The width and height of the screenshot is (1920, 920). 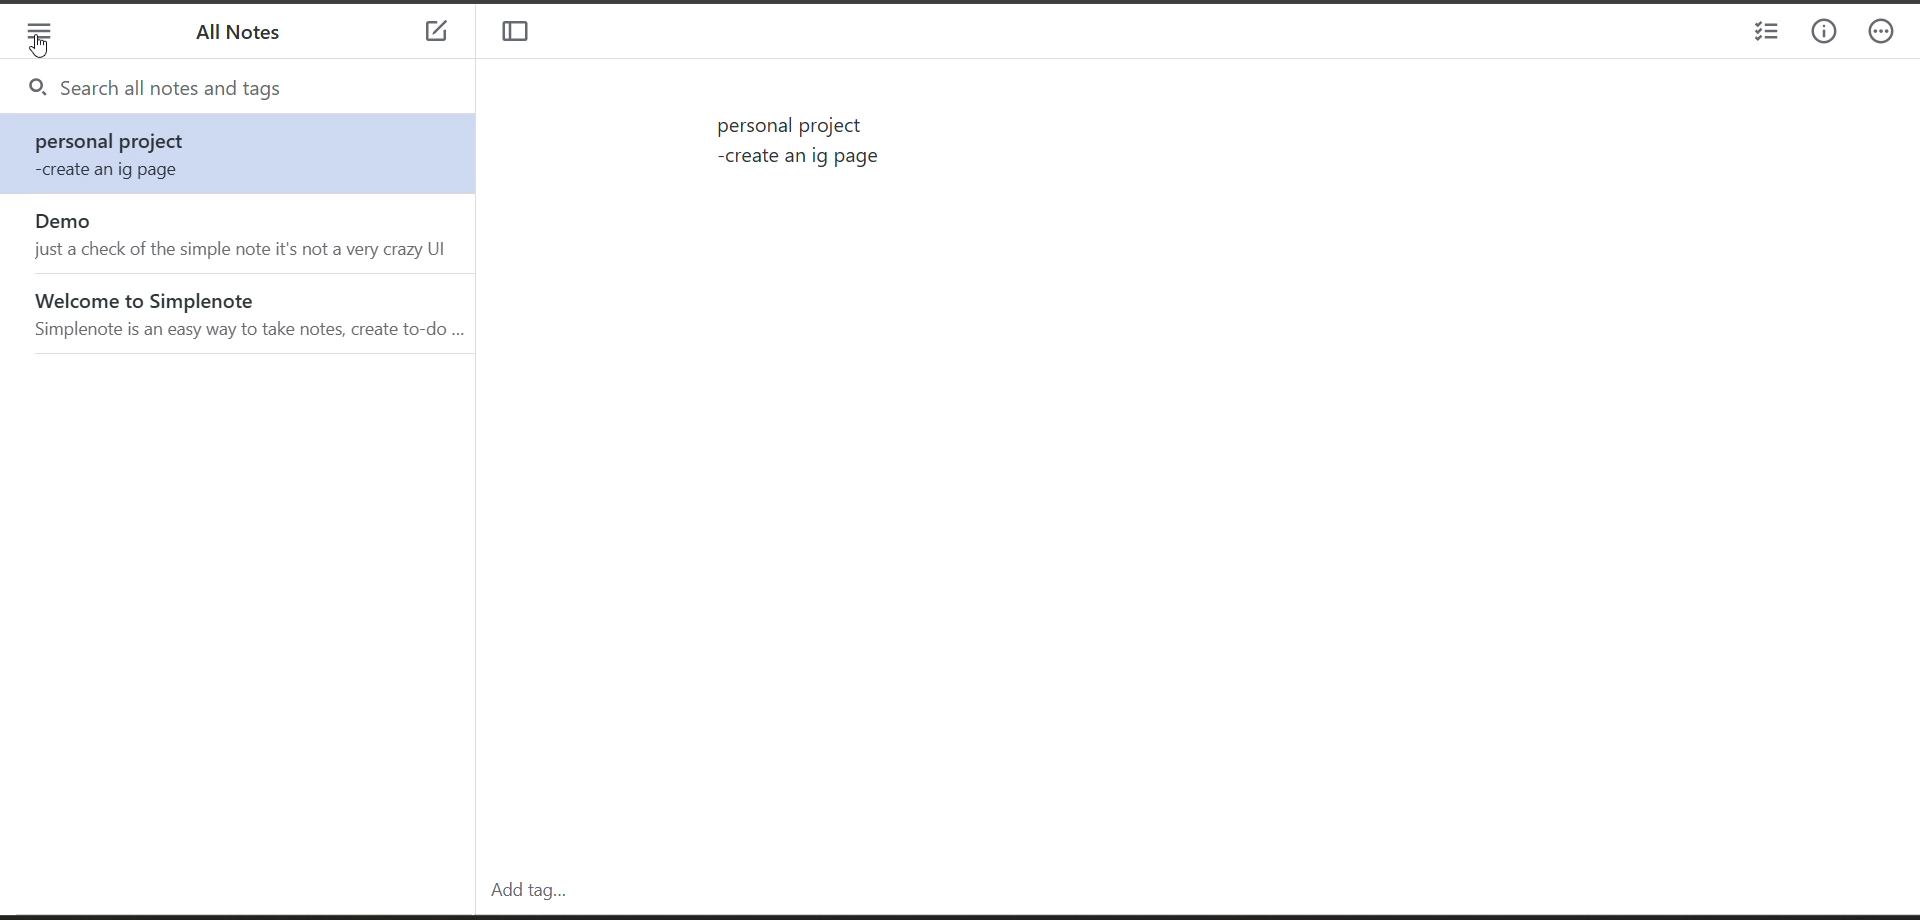 What do you see at coordinates (245, 312) in the screenshot?
I see `note 3` at bounding box center [245, 312].